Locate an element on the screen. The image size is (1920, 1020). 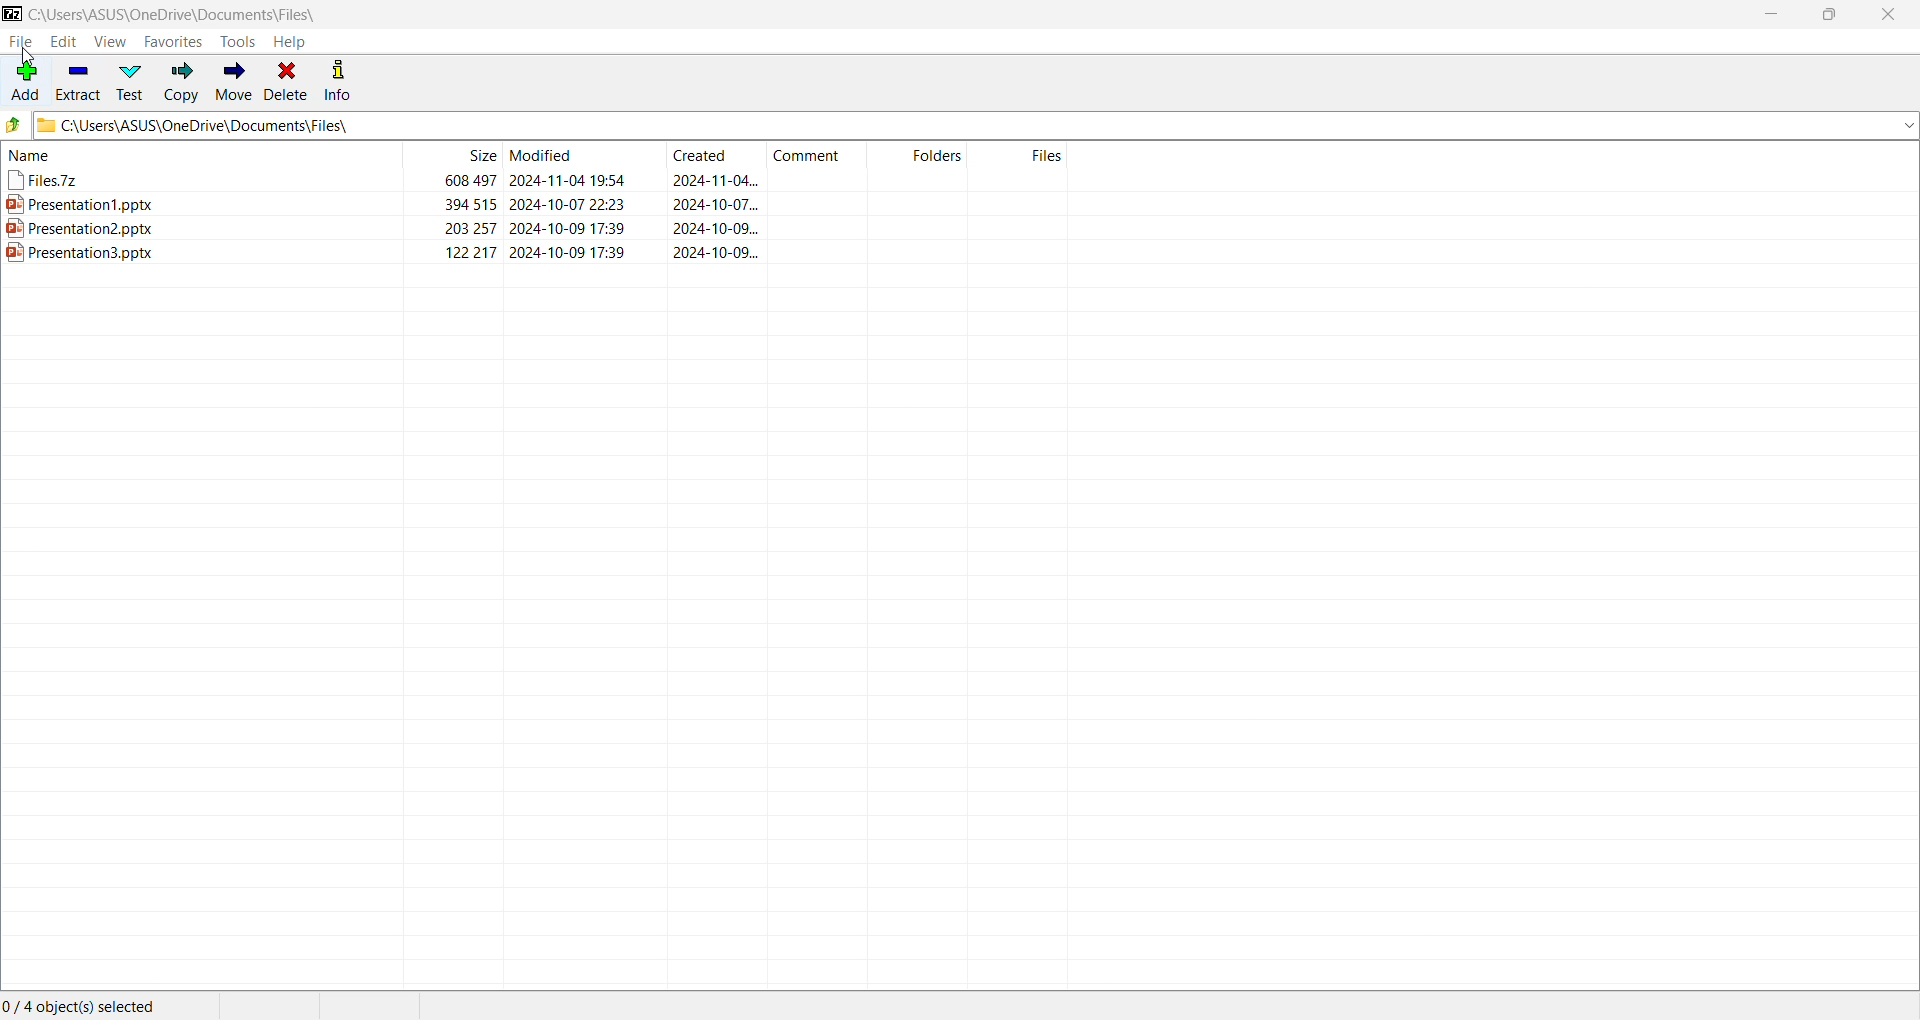
| YFiles.7z is located at coordinates (52, 181).